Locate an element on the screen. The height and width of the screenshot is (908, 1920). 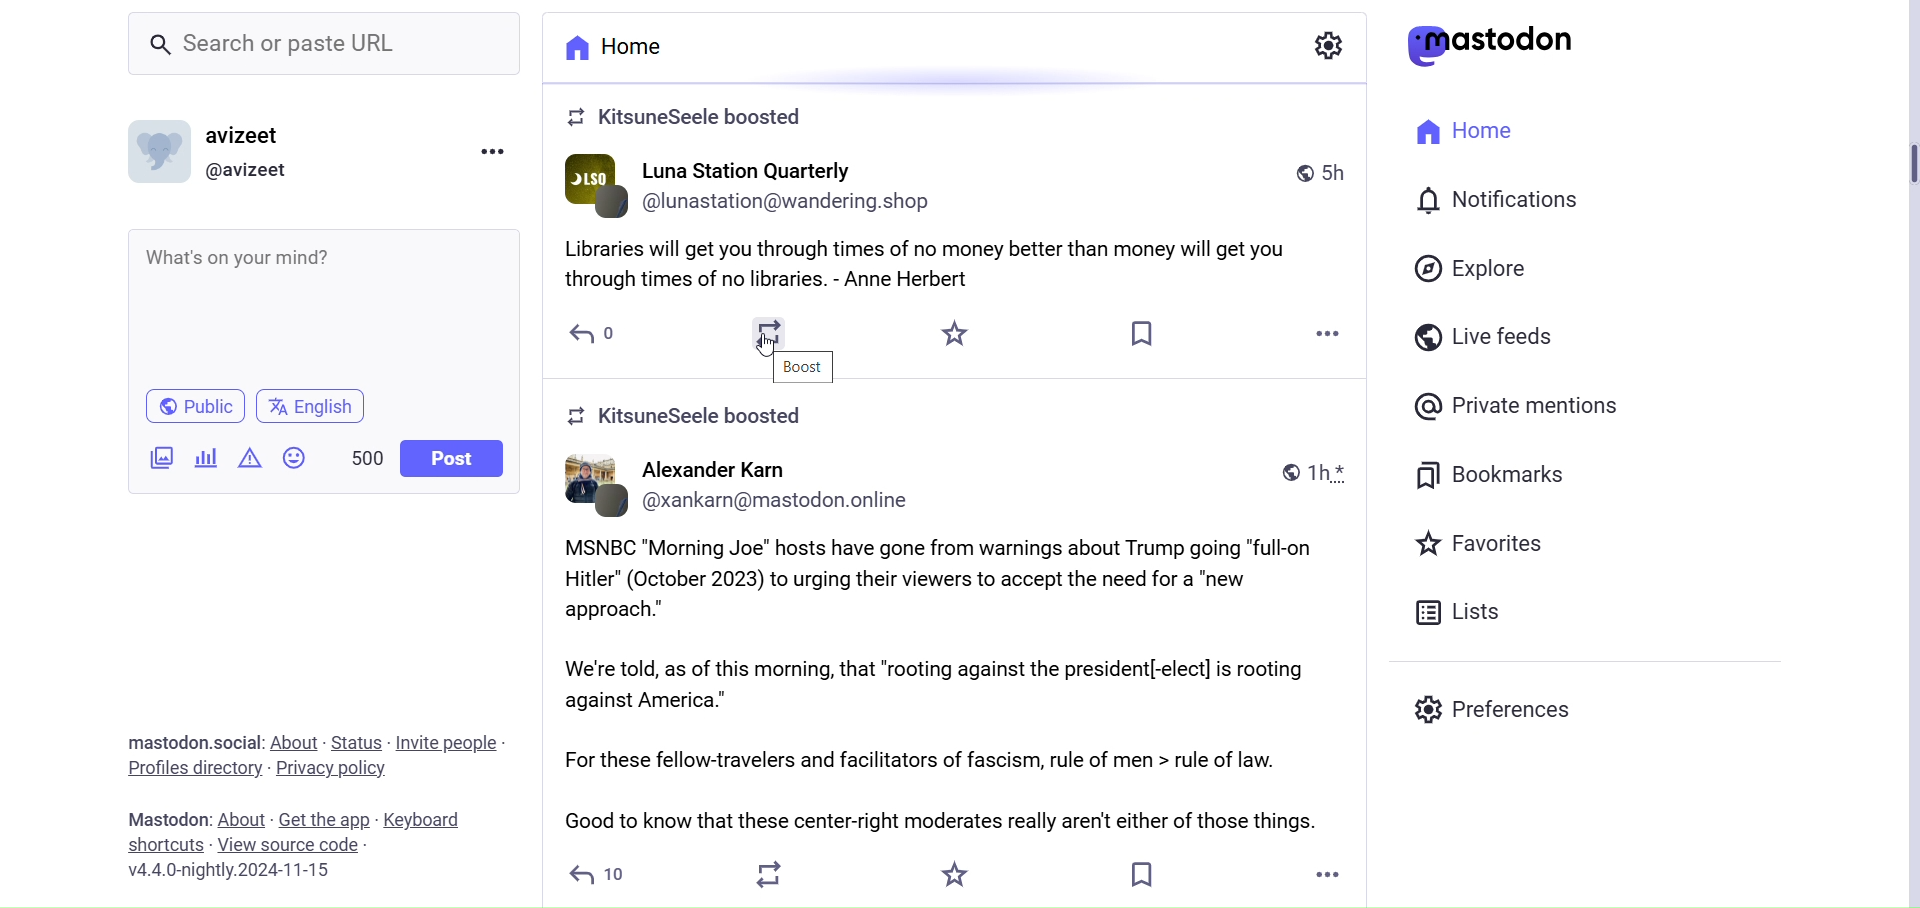
View Source Code is located at coordinates (308, 843).